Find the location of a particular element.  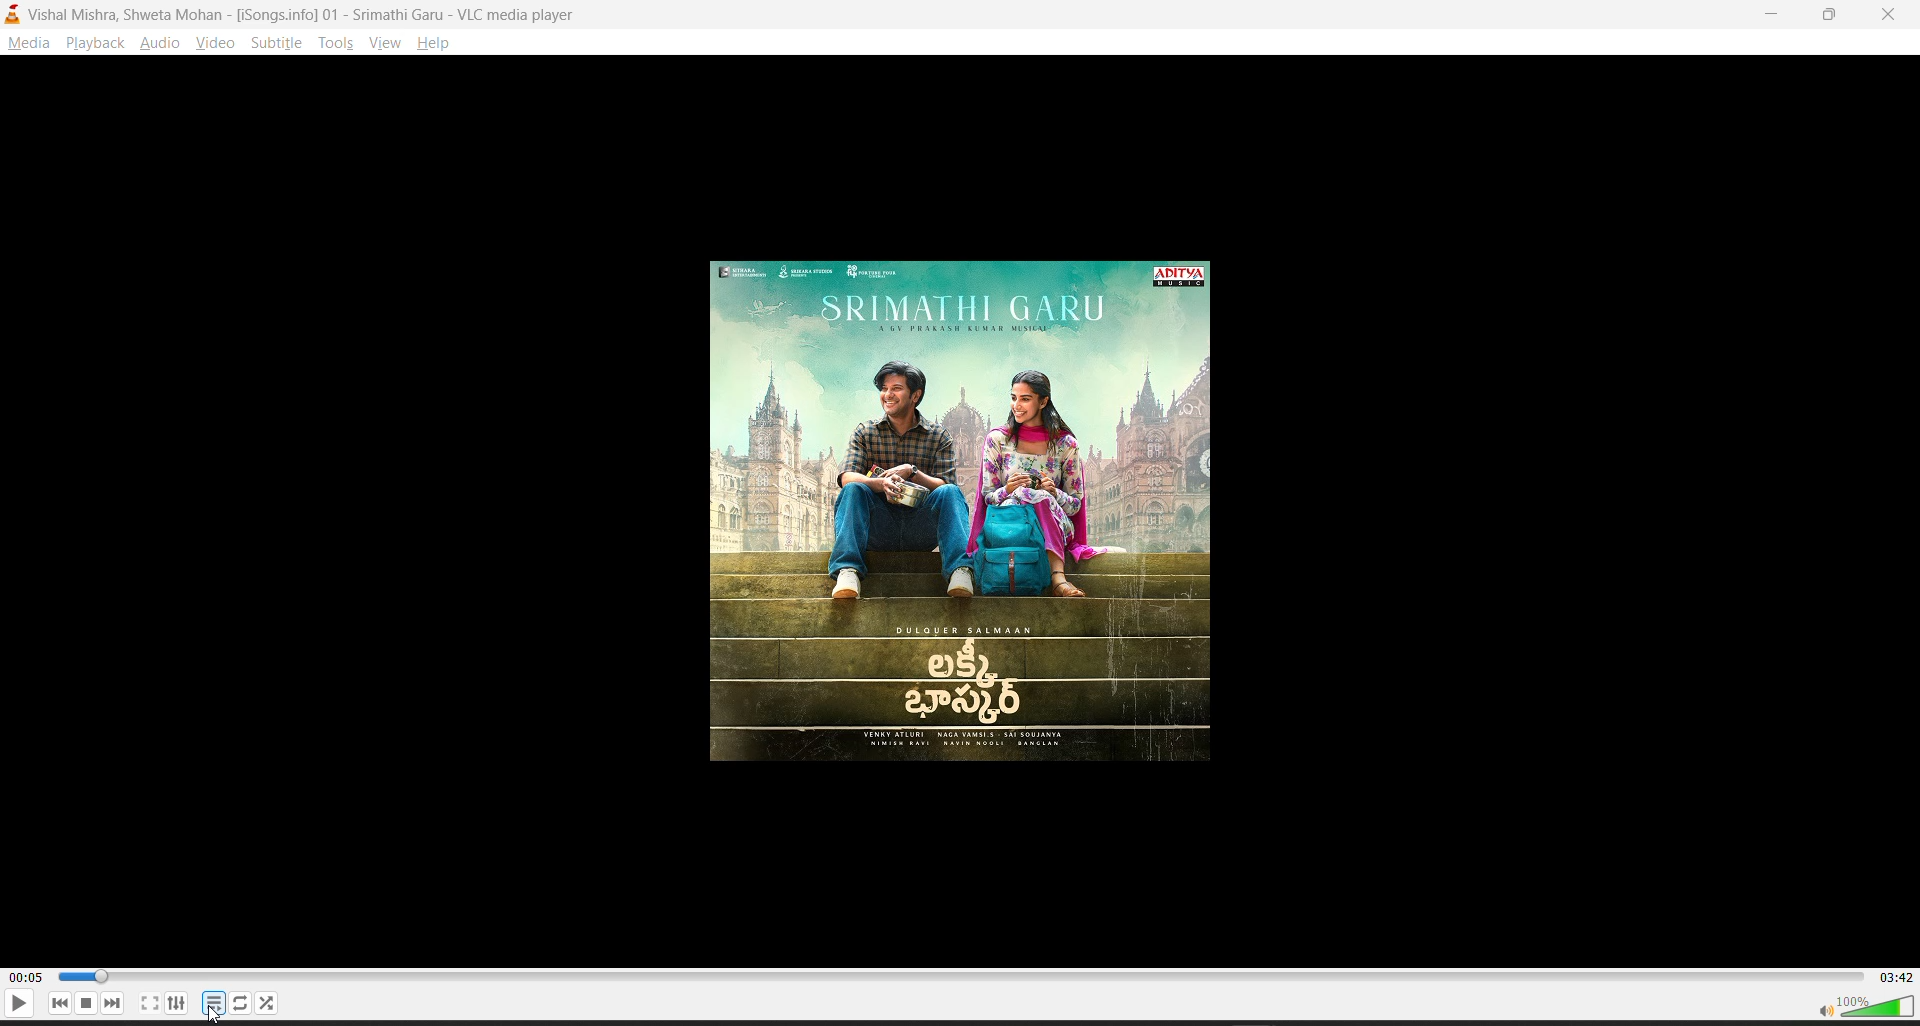

playlist is located at coordinates (212, 1001).